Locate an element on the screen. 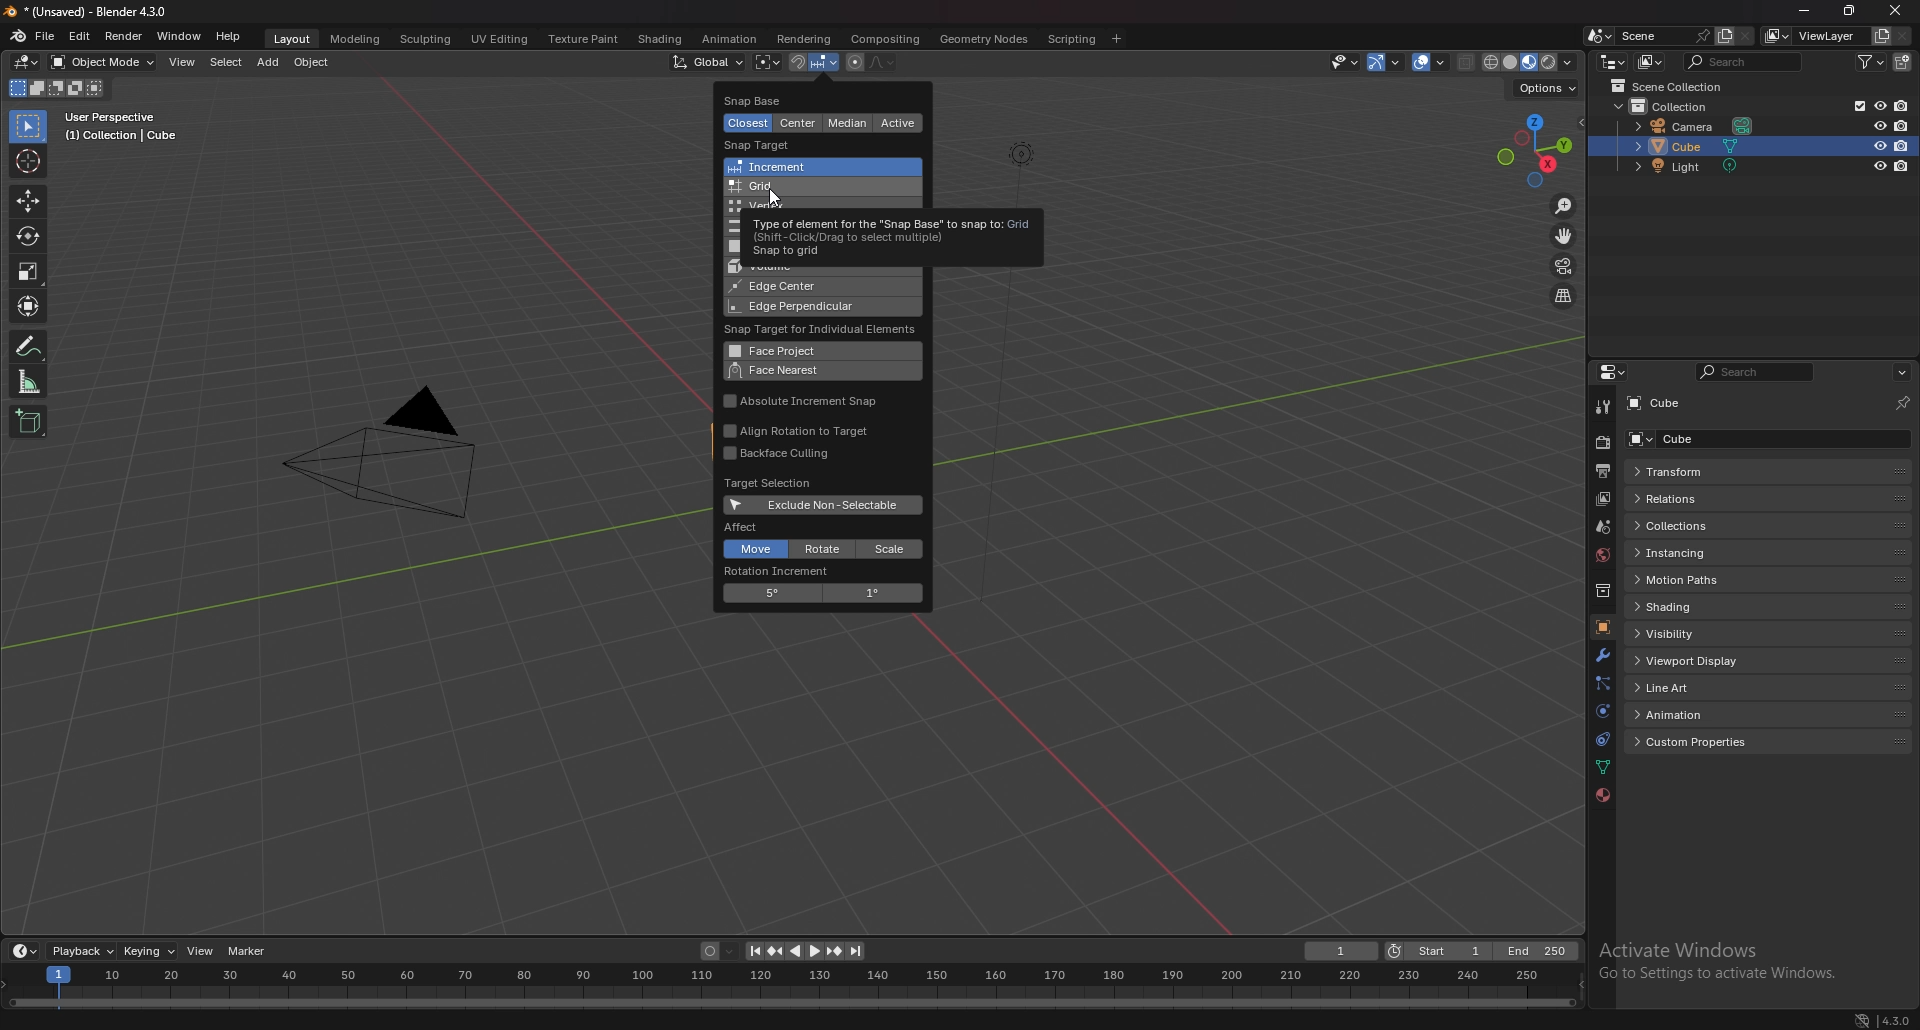 Image resolution: width=1920 pixels, height=1030 pixels. scene collection is located at coordinates (1676, 86).